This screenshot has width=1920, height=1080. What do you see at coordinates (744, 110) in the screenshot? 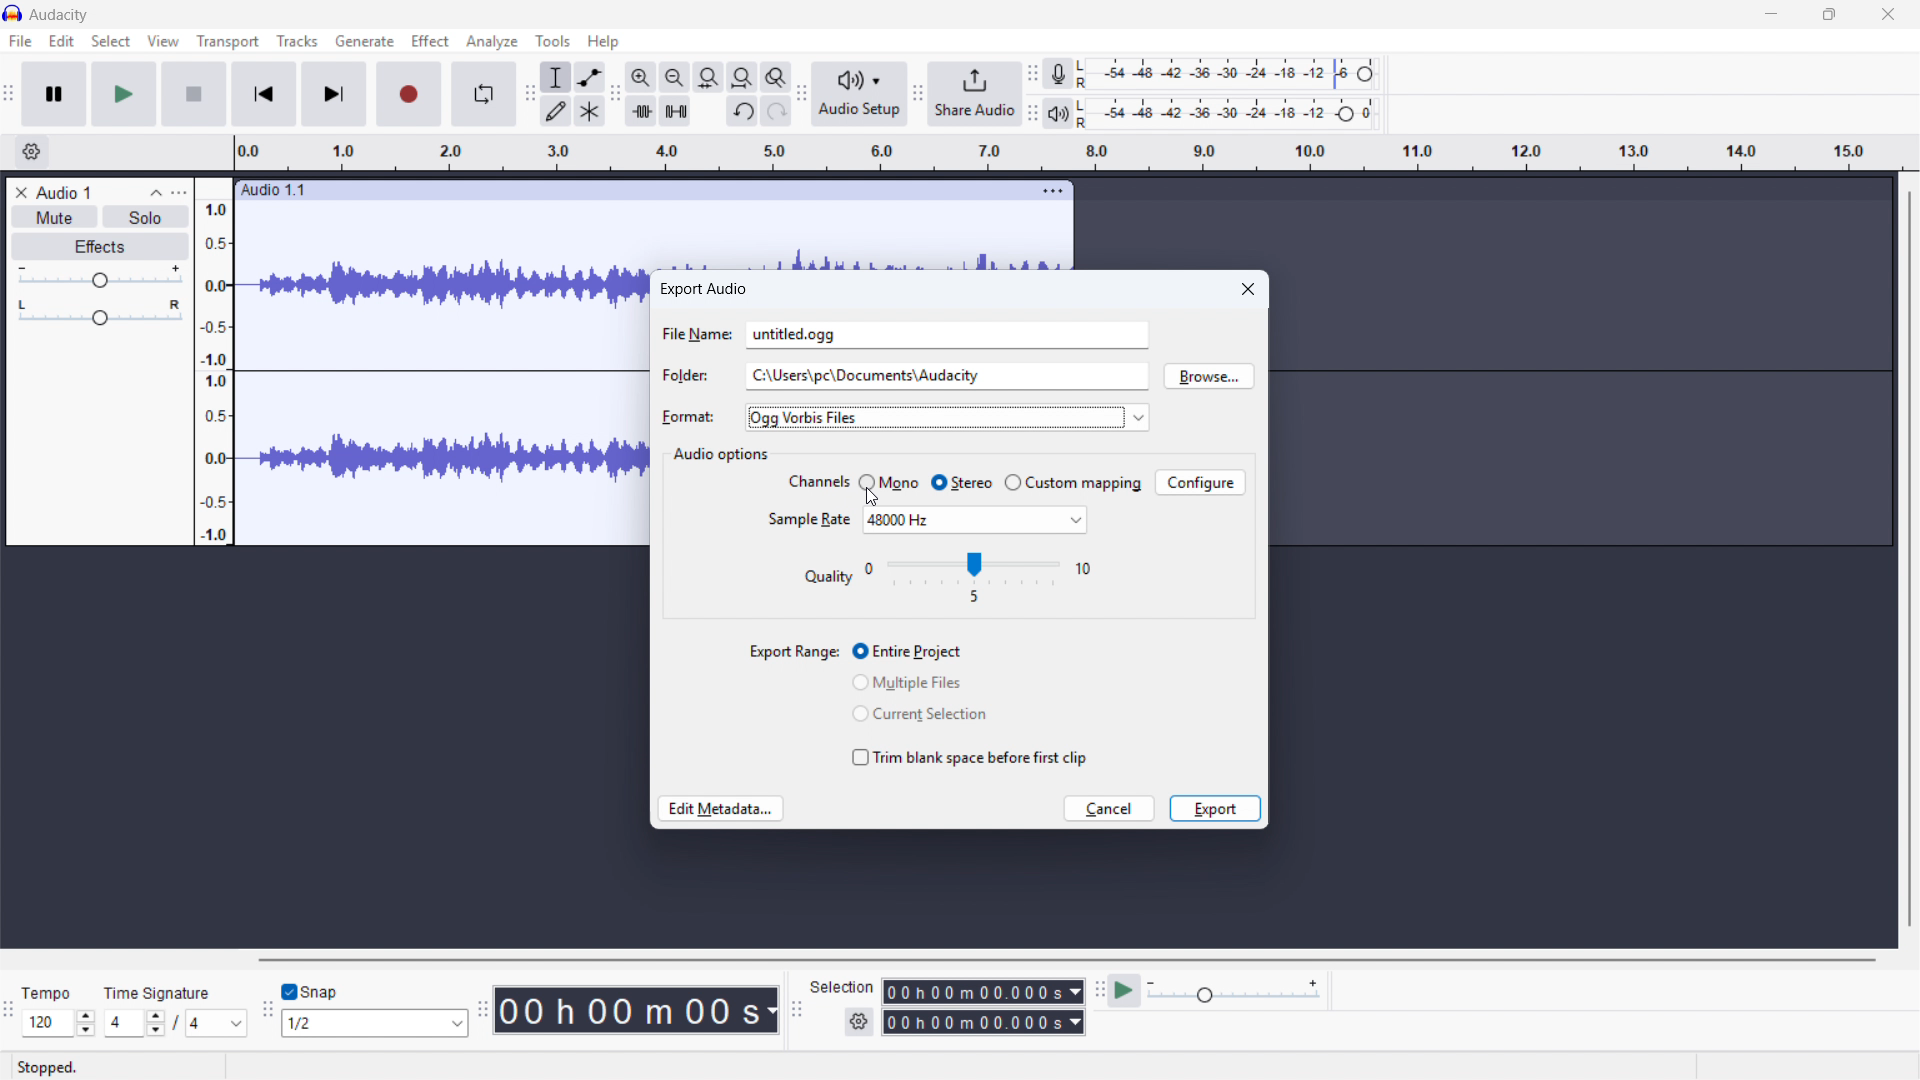
I see `Undo ` at bounding box center [744, 110].